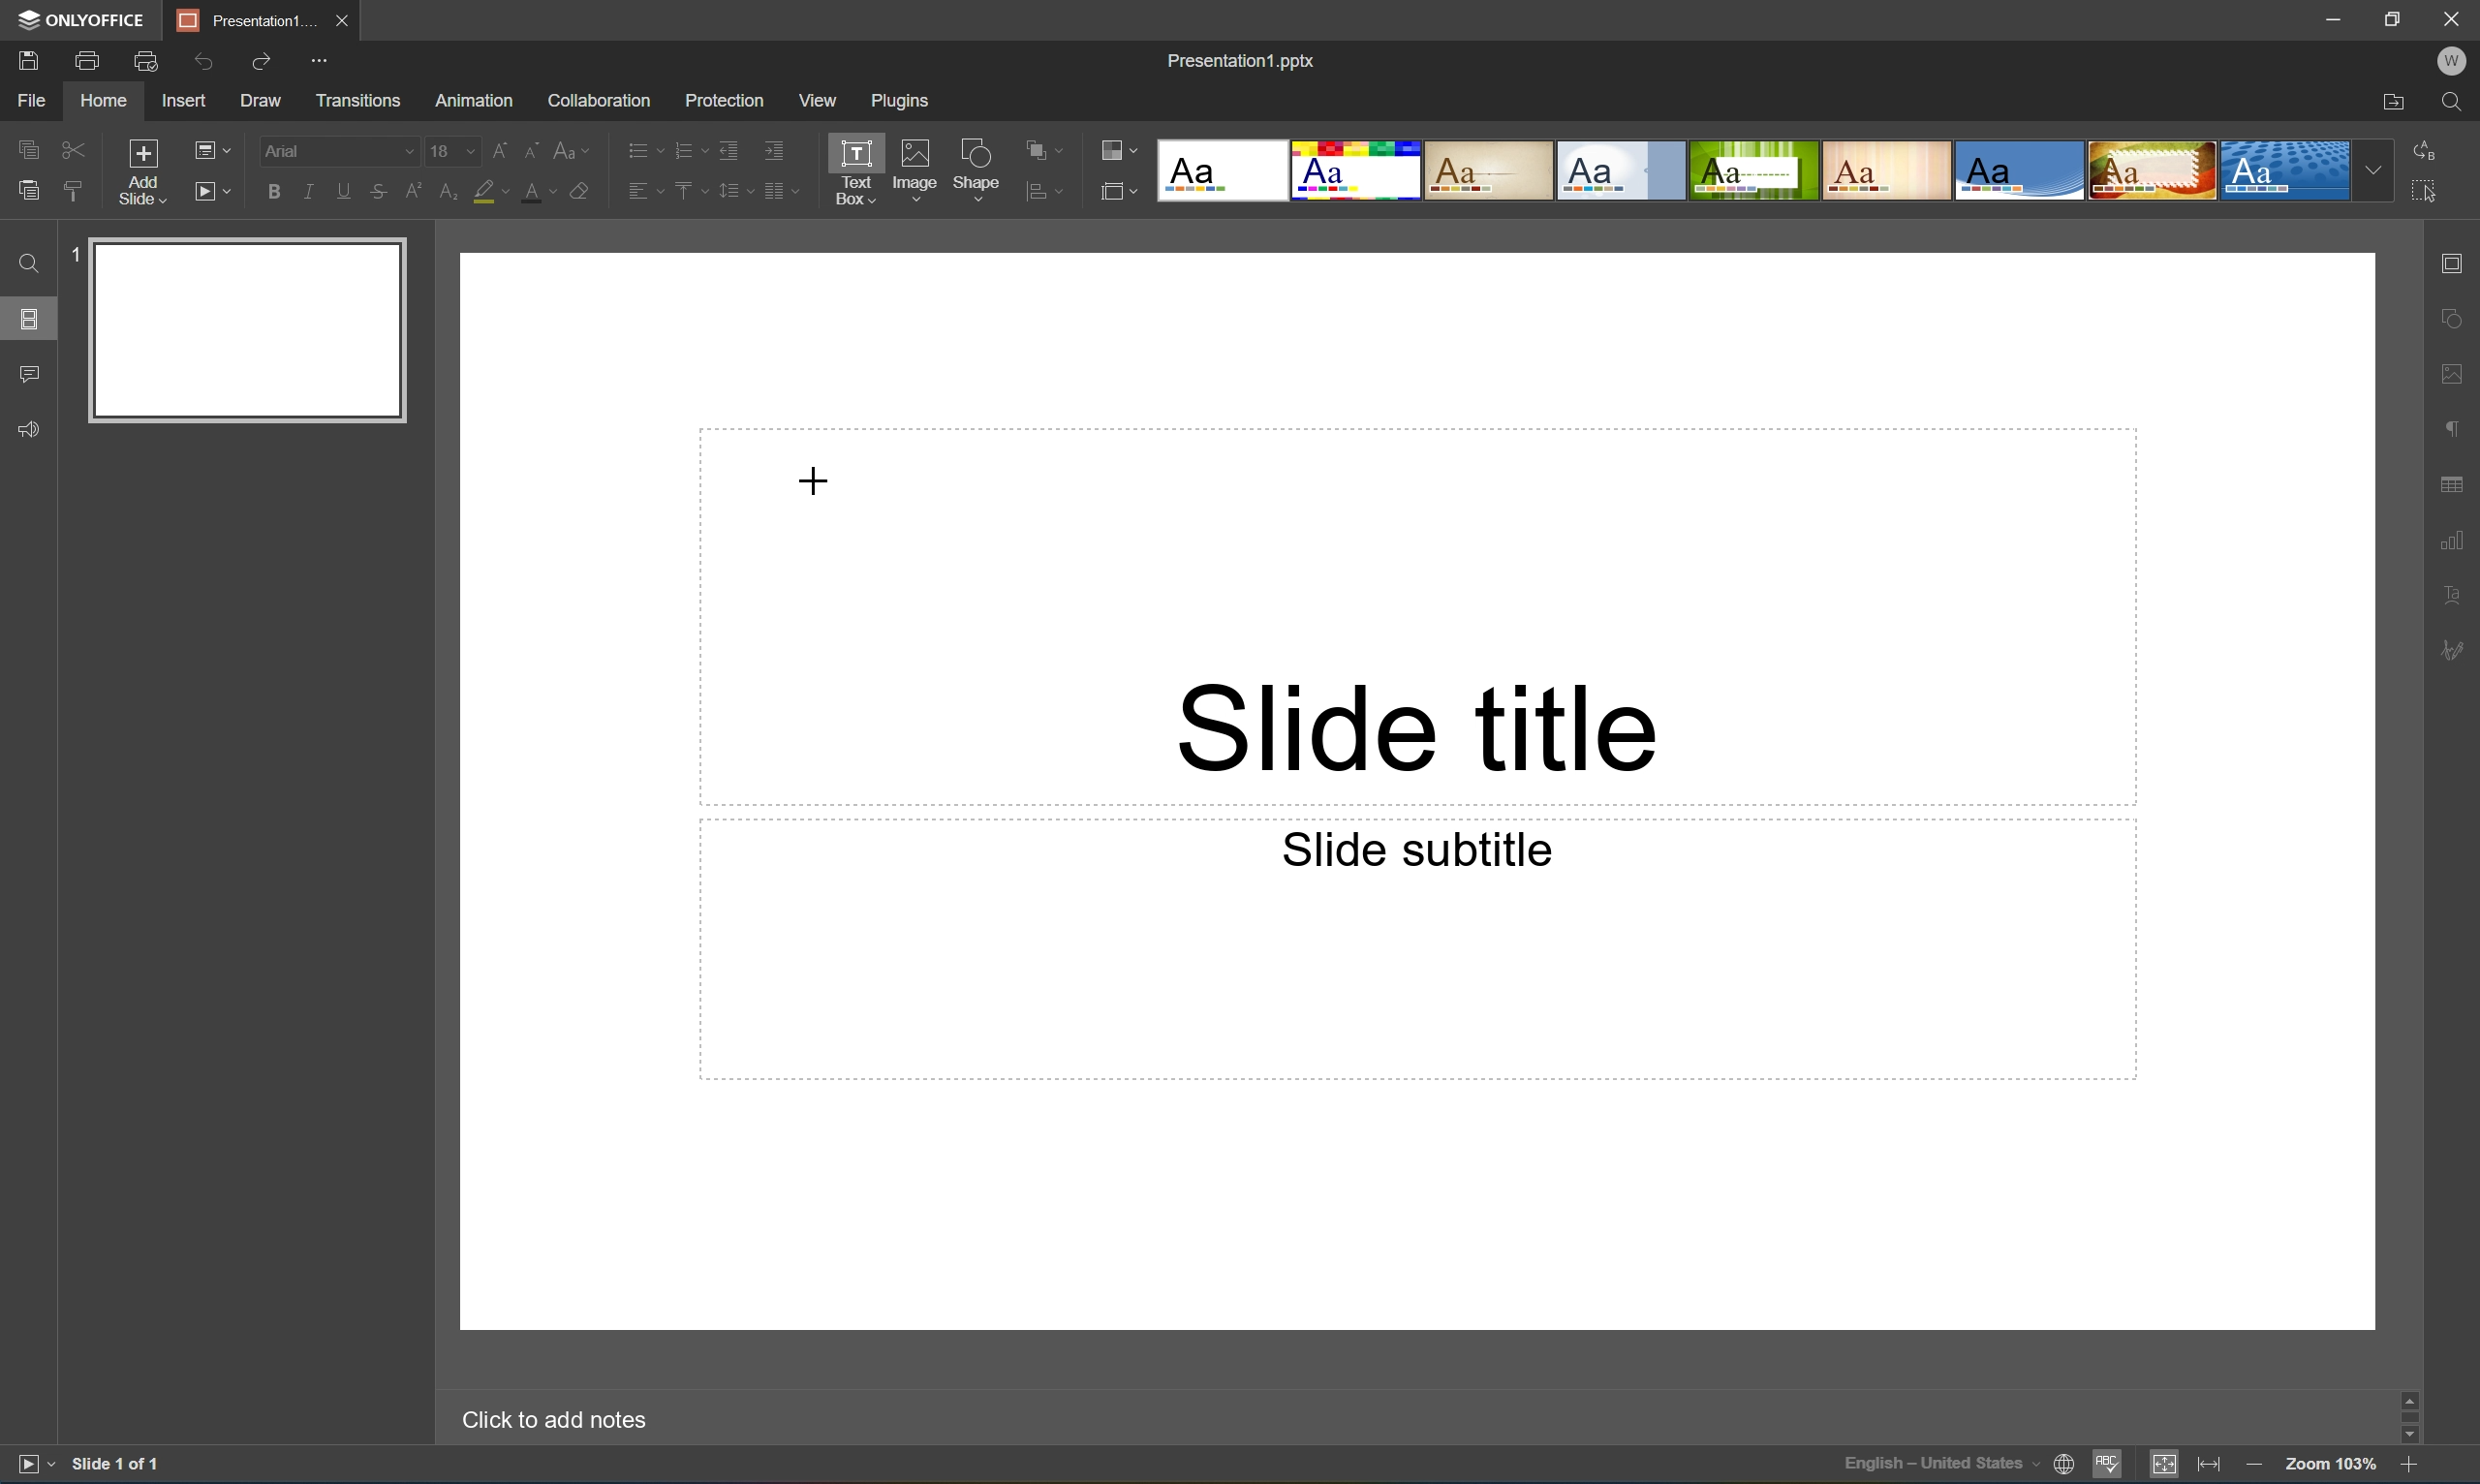 The width and height of the screenshot is (2480, 1484). What do you see at coordinates (2455, 61) in the screenshot?
I see `W` at bounding box center [2455, 61].